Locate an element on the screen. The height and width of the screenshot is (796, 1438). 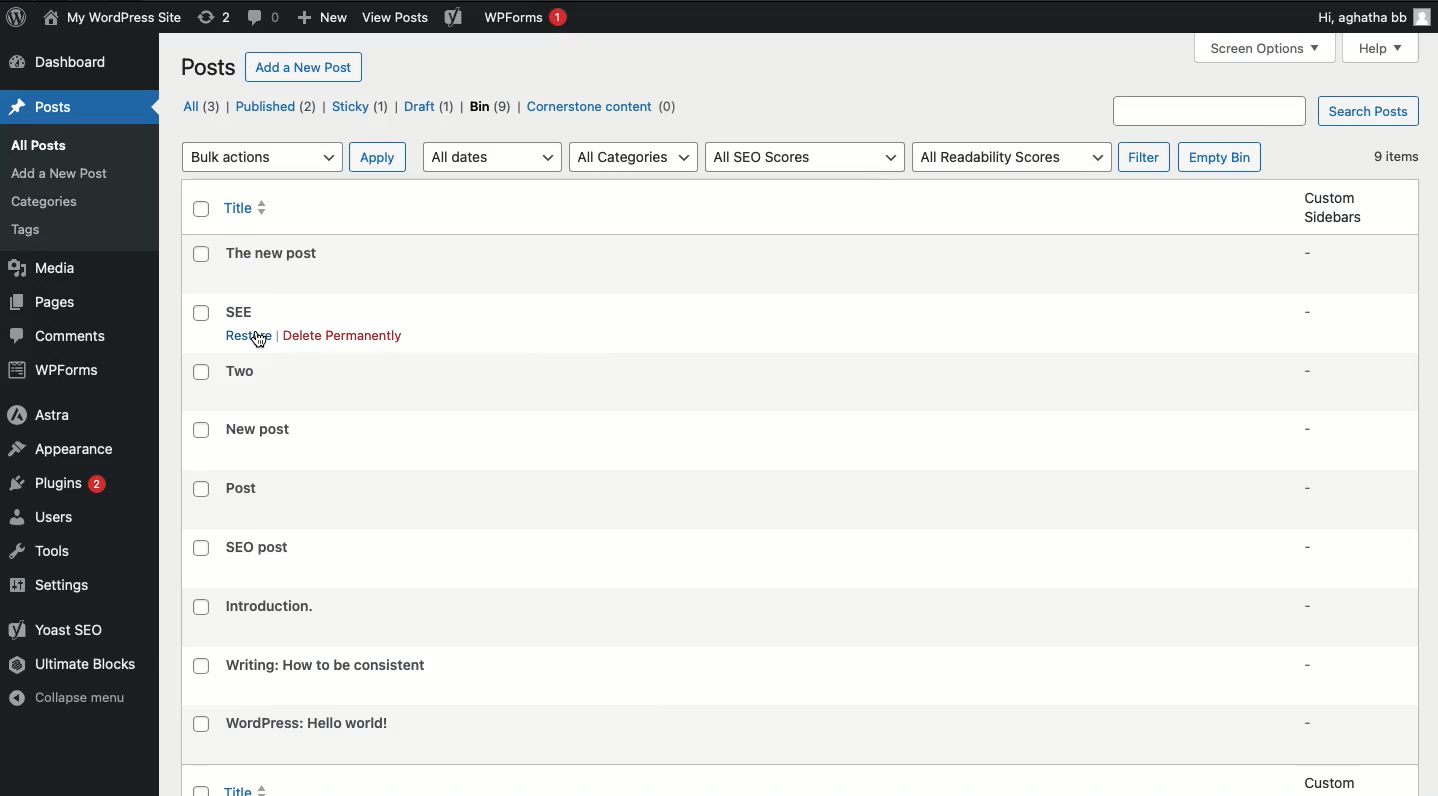
Title is located at coordinates (247, 206).